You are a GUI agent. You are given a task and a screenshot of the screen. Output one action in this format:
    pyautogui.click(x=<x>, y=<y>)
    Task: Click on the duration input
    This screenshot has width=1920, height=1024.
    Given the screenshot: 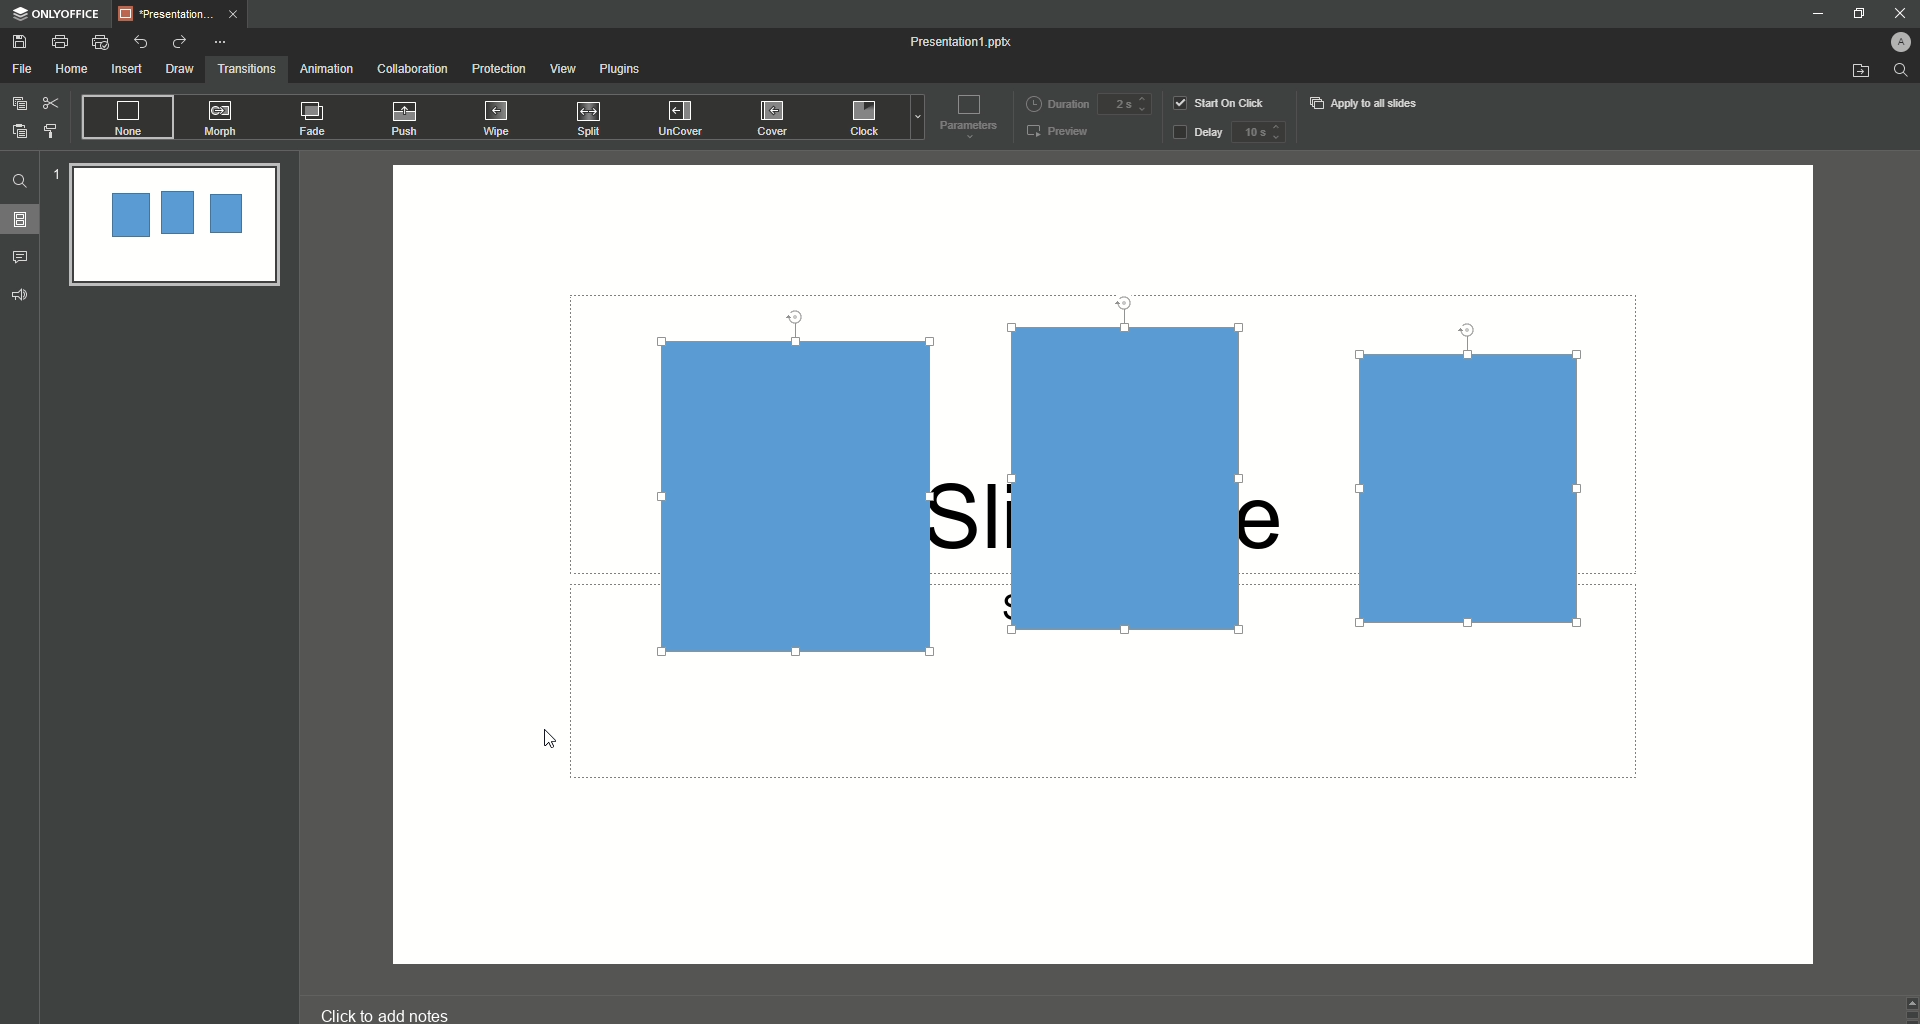 What is the action you would take?
    pyautogui.click(x=1124, y=105)
    